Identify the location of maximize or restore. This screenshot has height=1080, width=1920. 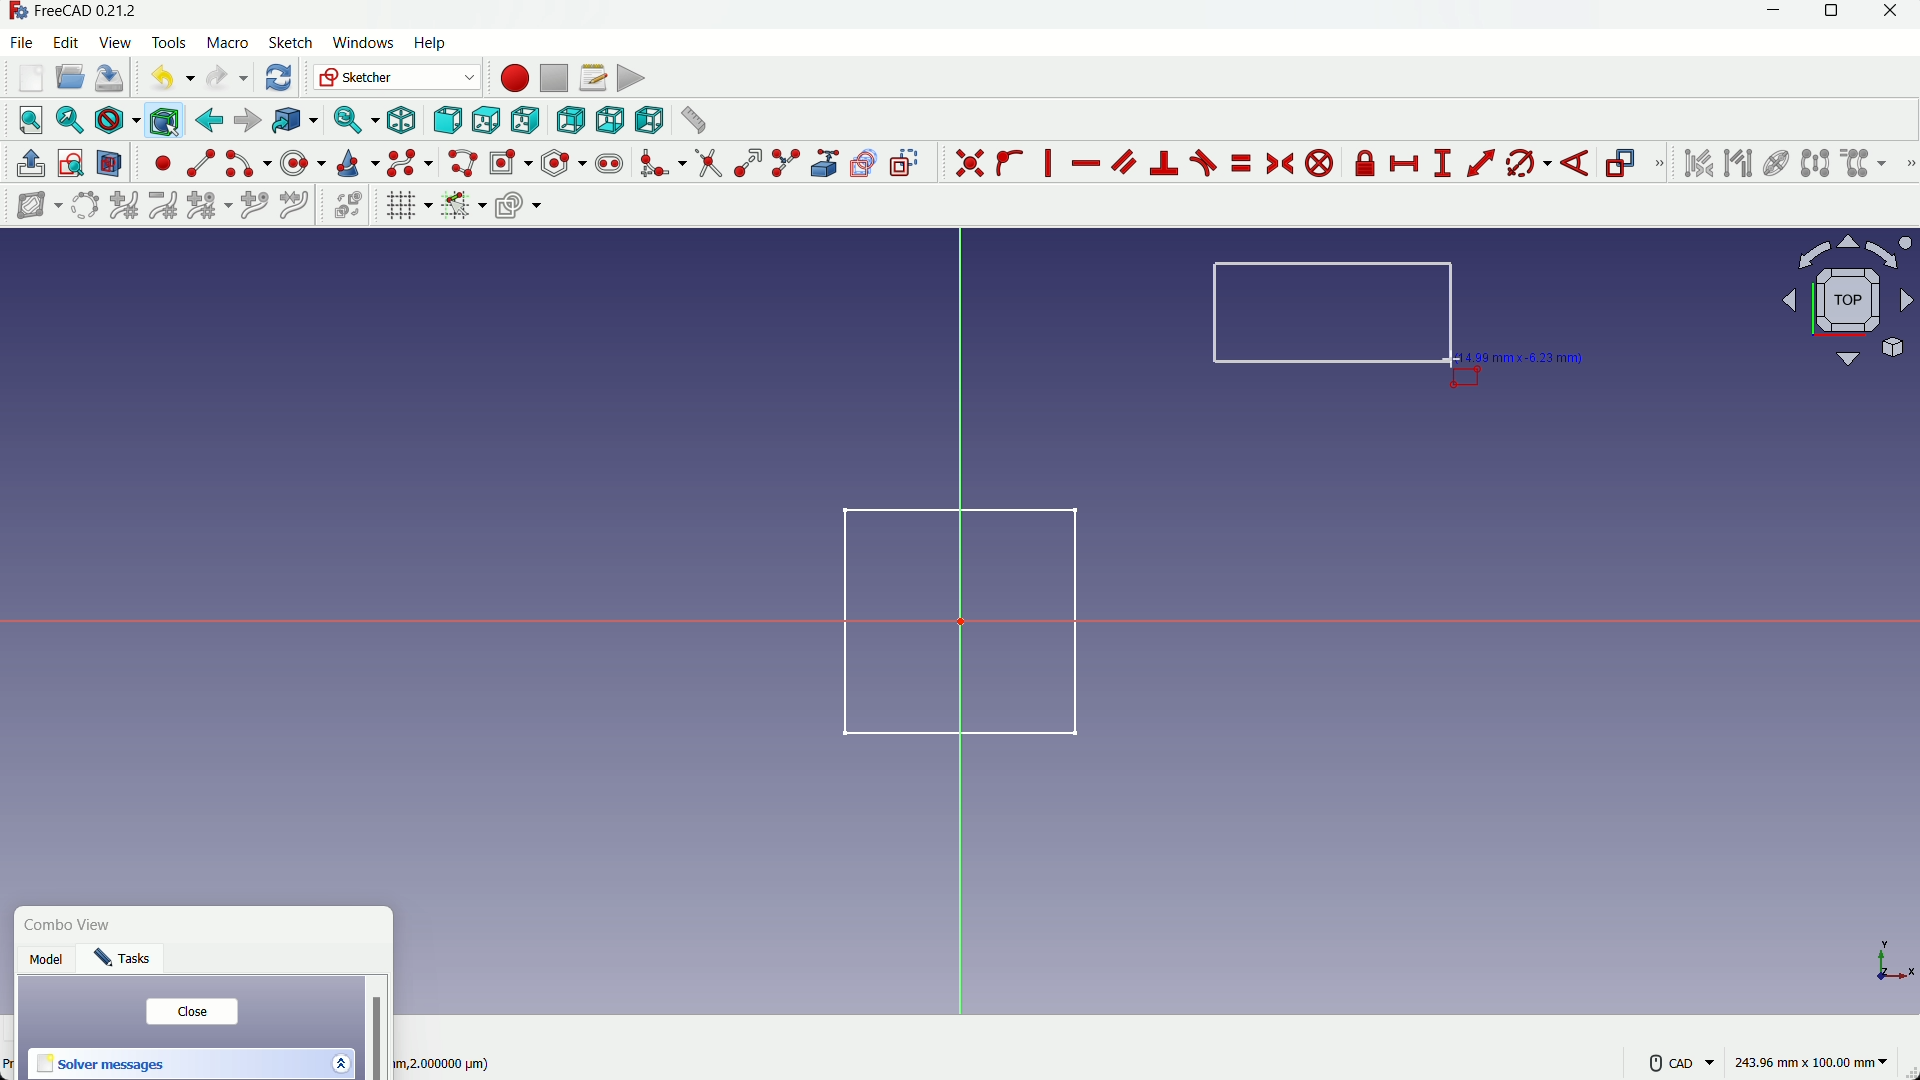
(1834, 15).